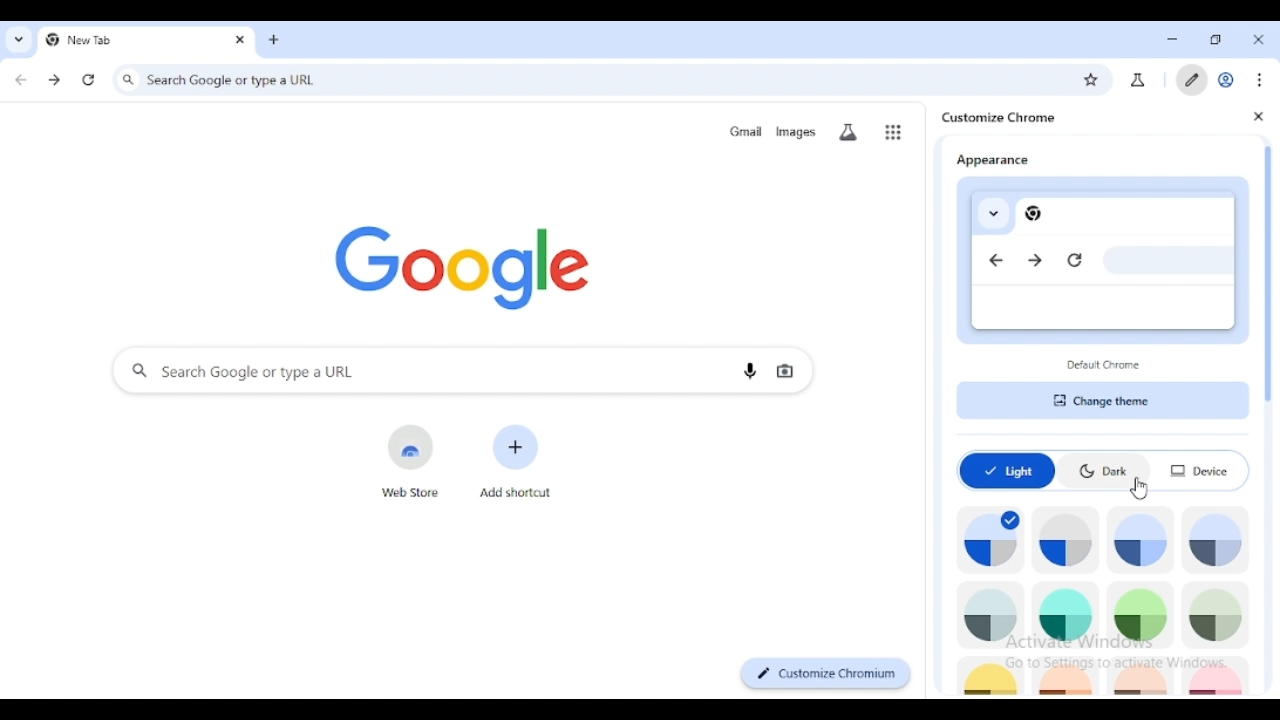 This screenshot has width=1280, height=720. I want to click on cool grey, so click(1217, 540).